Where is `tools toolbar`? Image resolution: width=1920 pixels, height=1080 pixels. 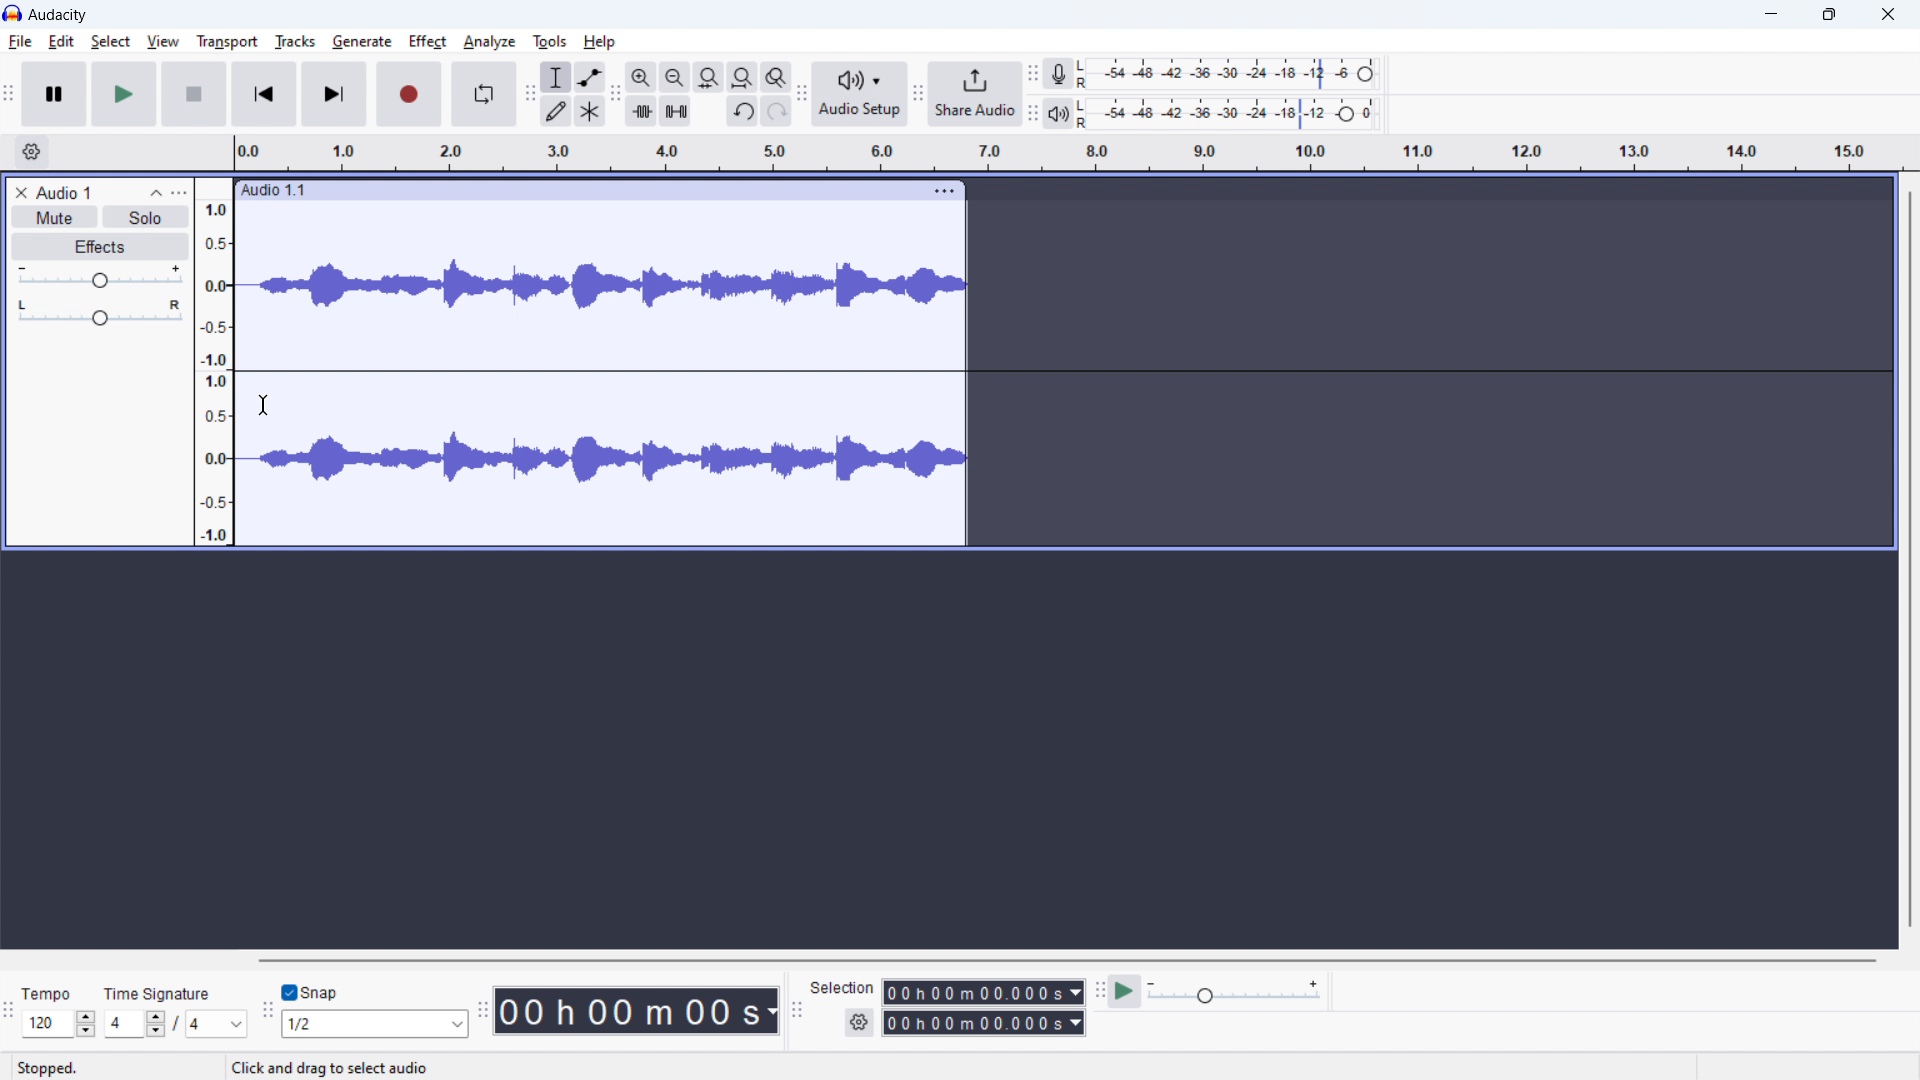
tools toolbar is located at coordinates (530, 95).